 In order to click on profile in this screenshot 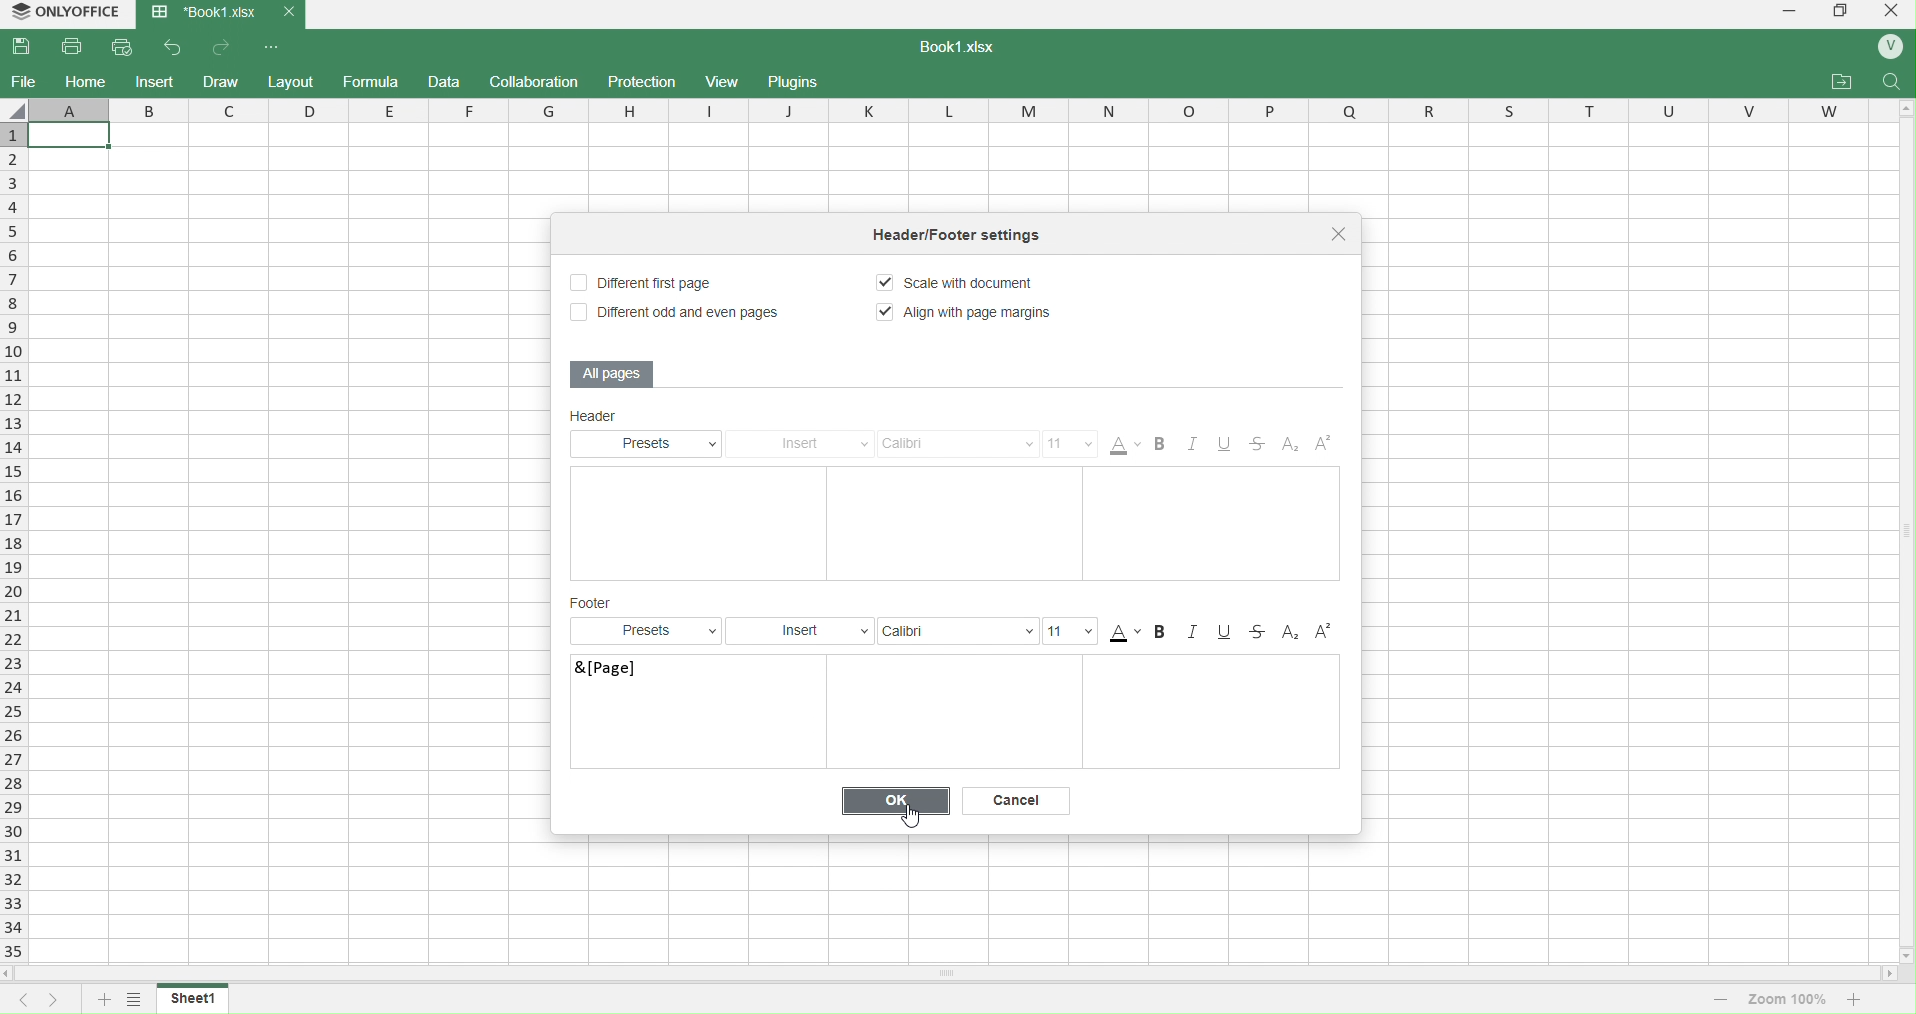, I will do `click(1890, 48)`.